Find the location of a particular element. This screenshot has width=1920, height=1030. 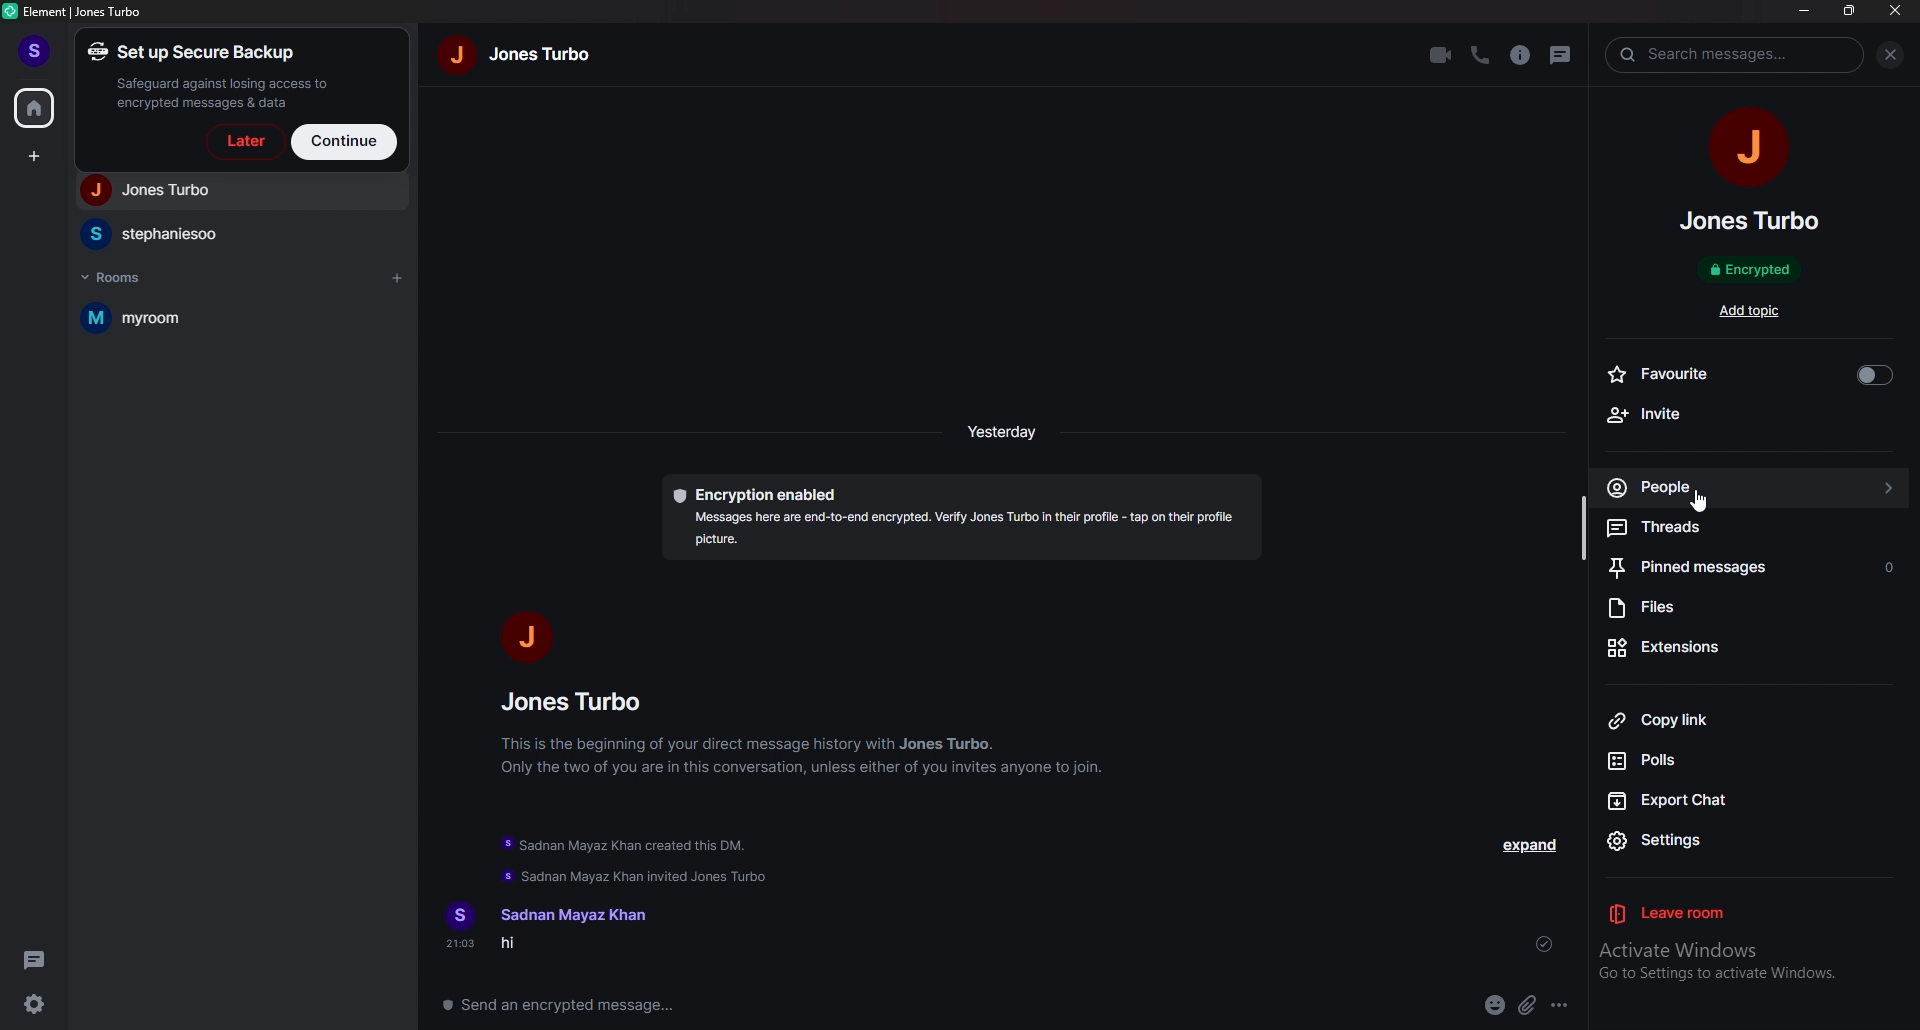

people is located at coordinates (238, 191).